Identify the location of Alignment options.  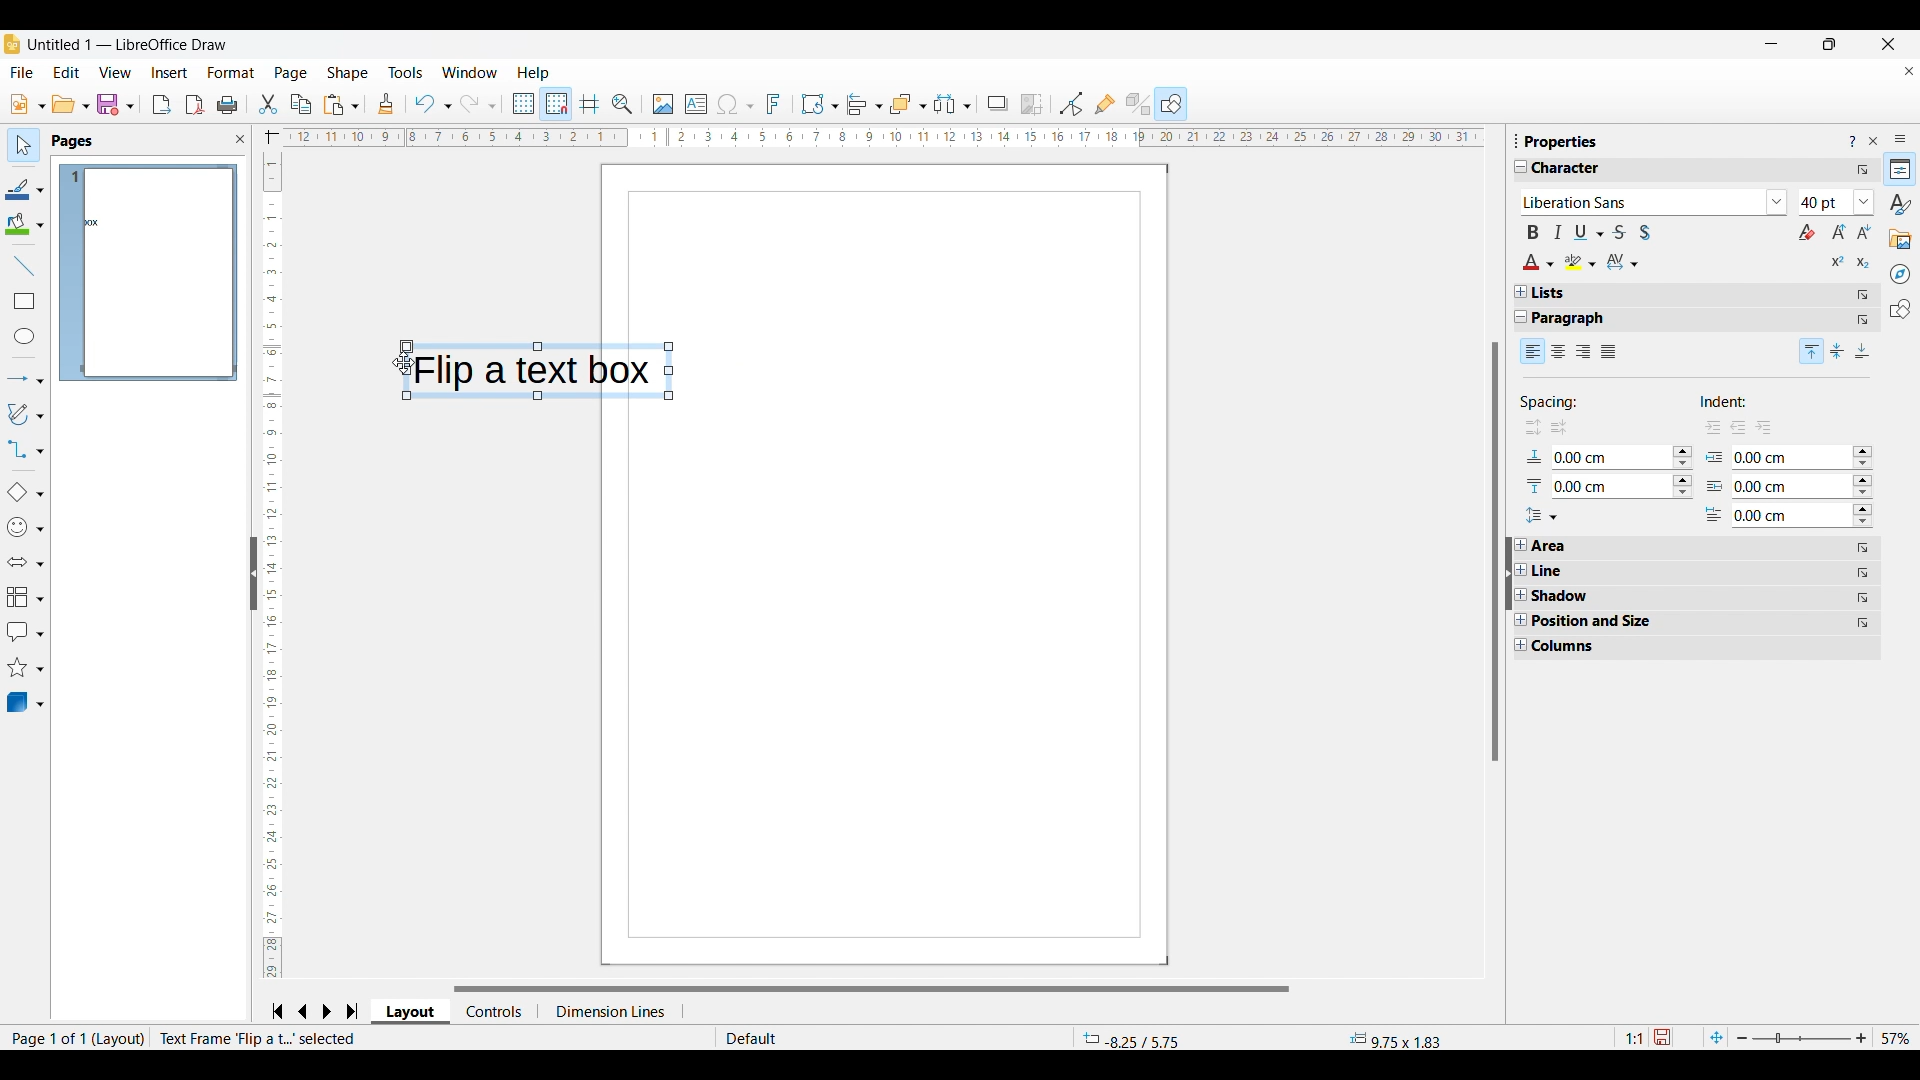
(864, 105).